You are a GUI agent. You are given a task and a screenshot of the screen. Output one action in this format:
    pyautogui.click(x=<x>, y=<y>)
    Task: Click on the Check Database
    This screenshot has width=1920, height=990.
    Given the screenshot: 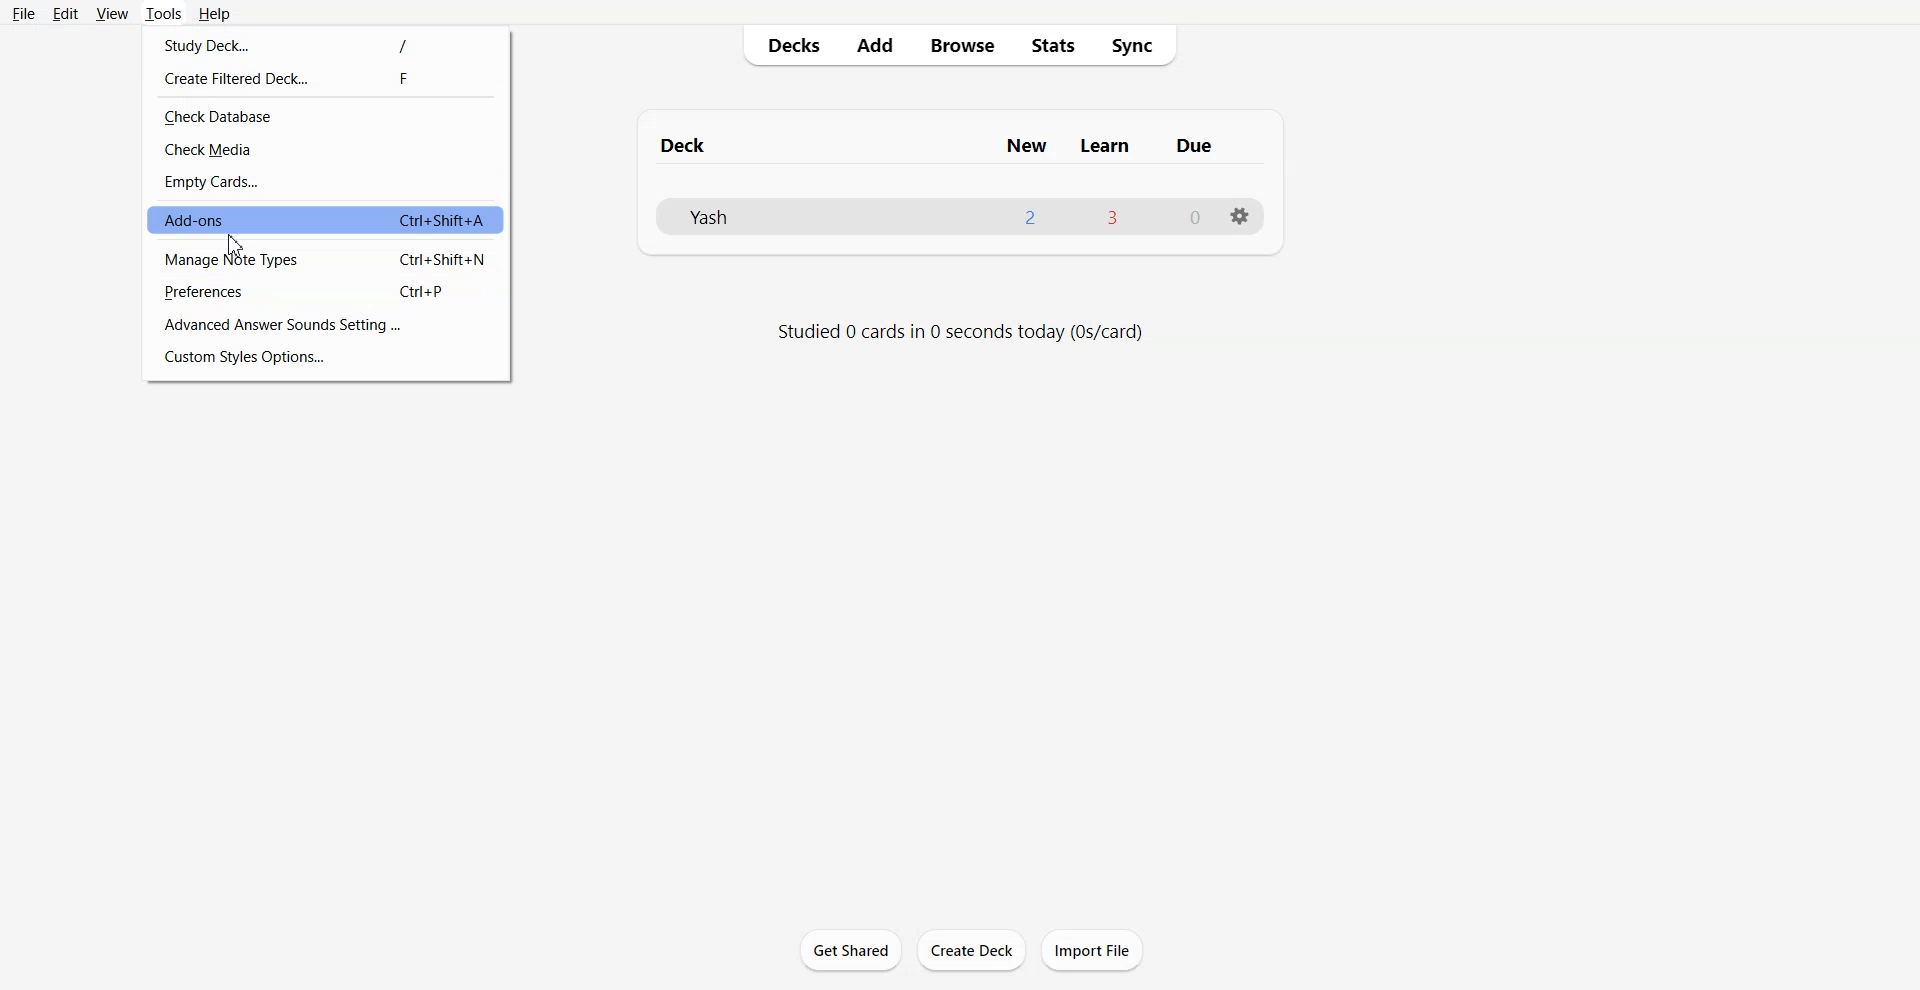 What is the action you would take?
    pyautogui.click(x=325, y=115)
    